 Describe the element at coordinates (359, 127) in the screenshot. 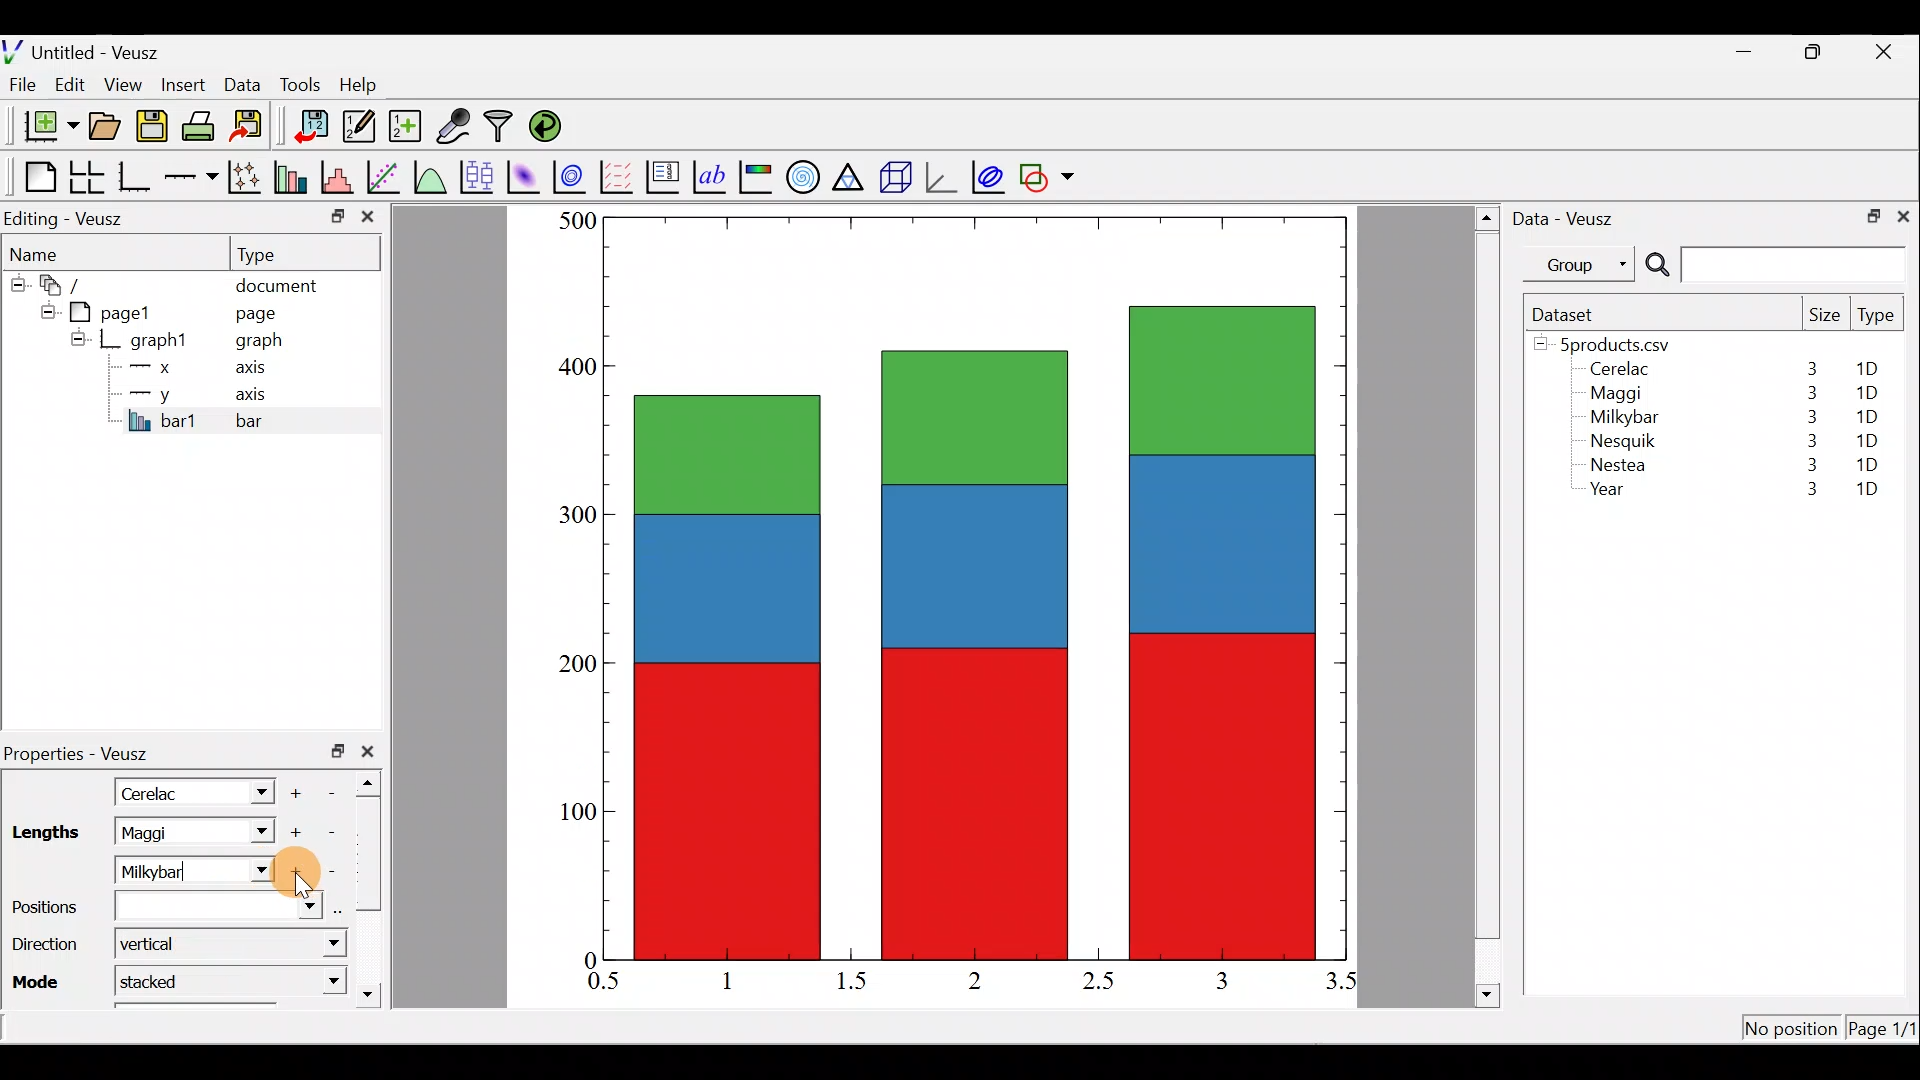

I see `Edit and enter new datasets` at that location.